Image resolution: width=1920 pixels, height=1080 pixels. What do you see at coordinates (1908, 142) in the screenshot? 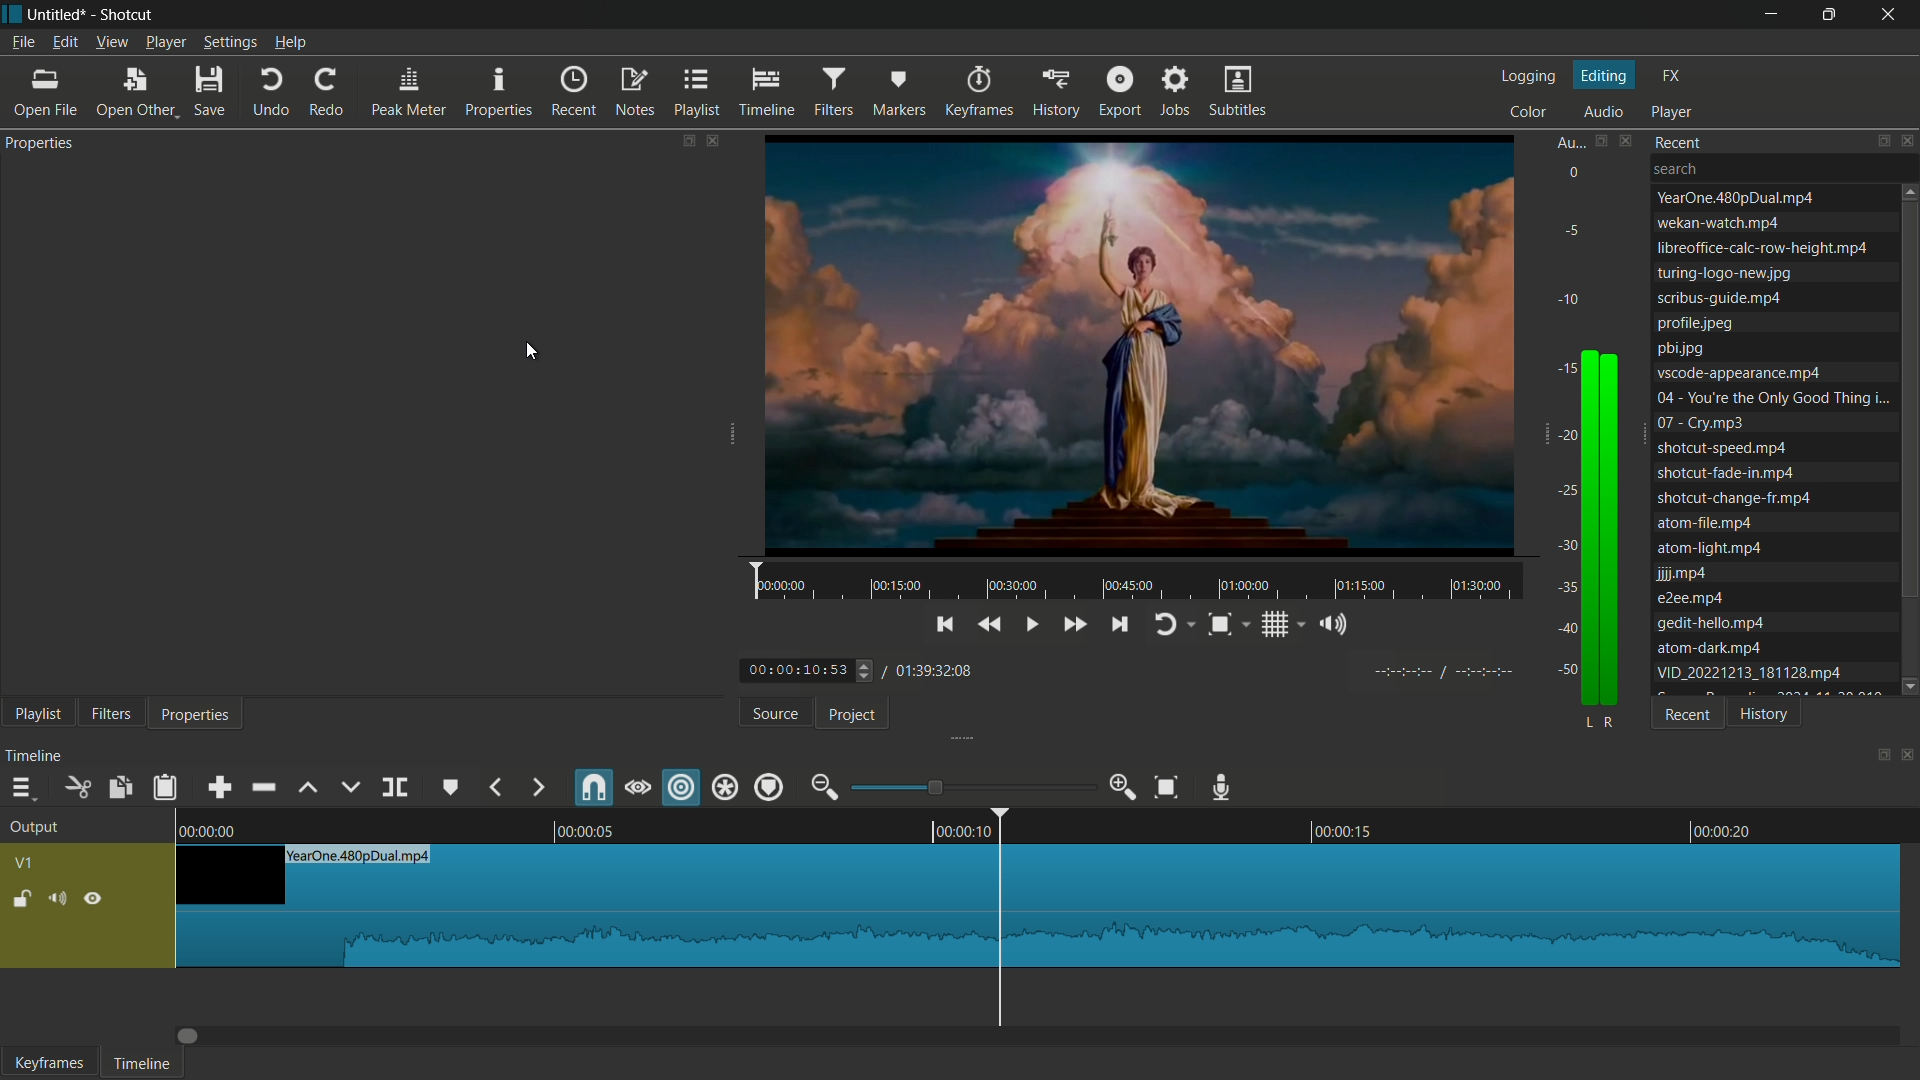
I see `close recent` at bounding box center [1908, 142].